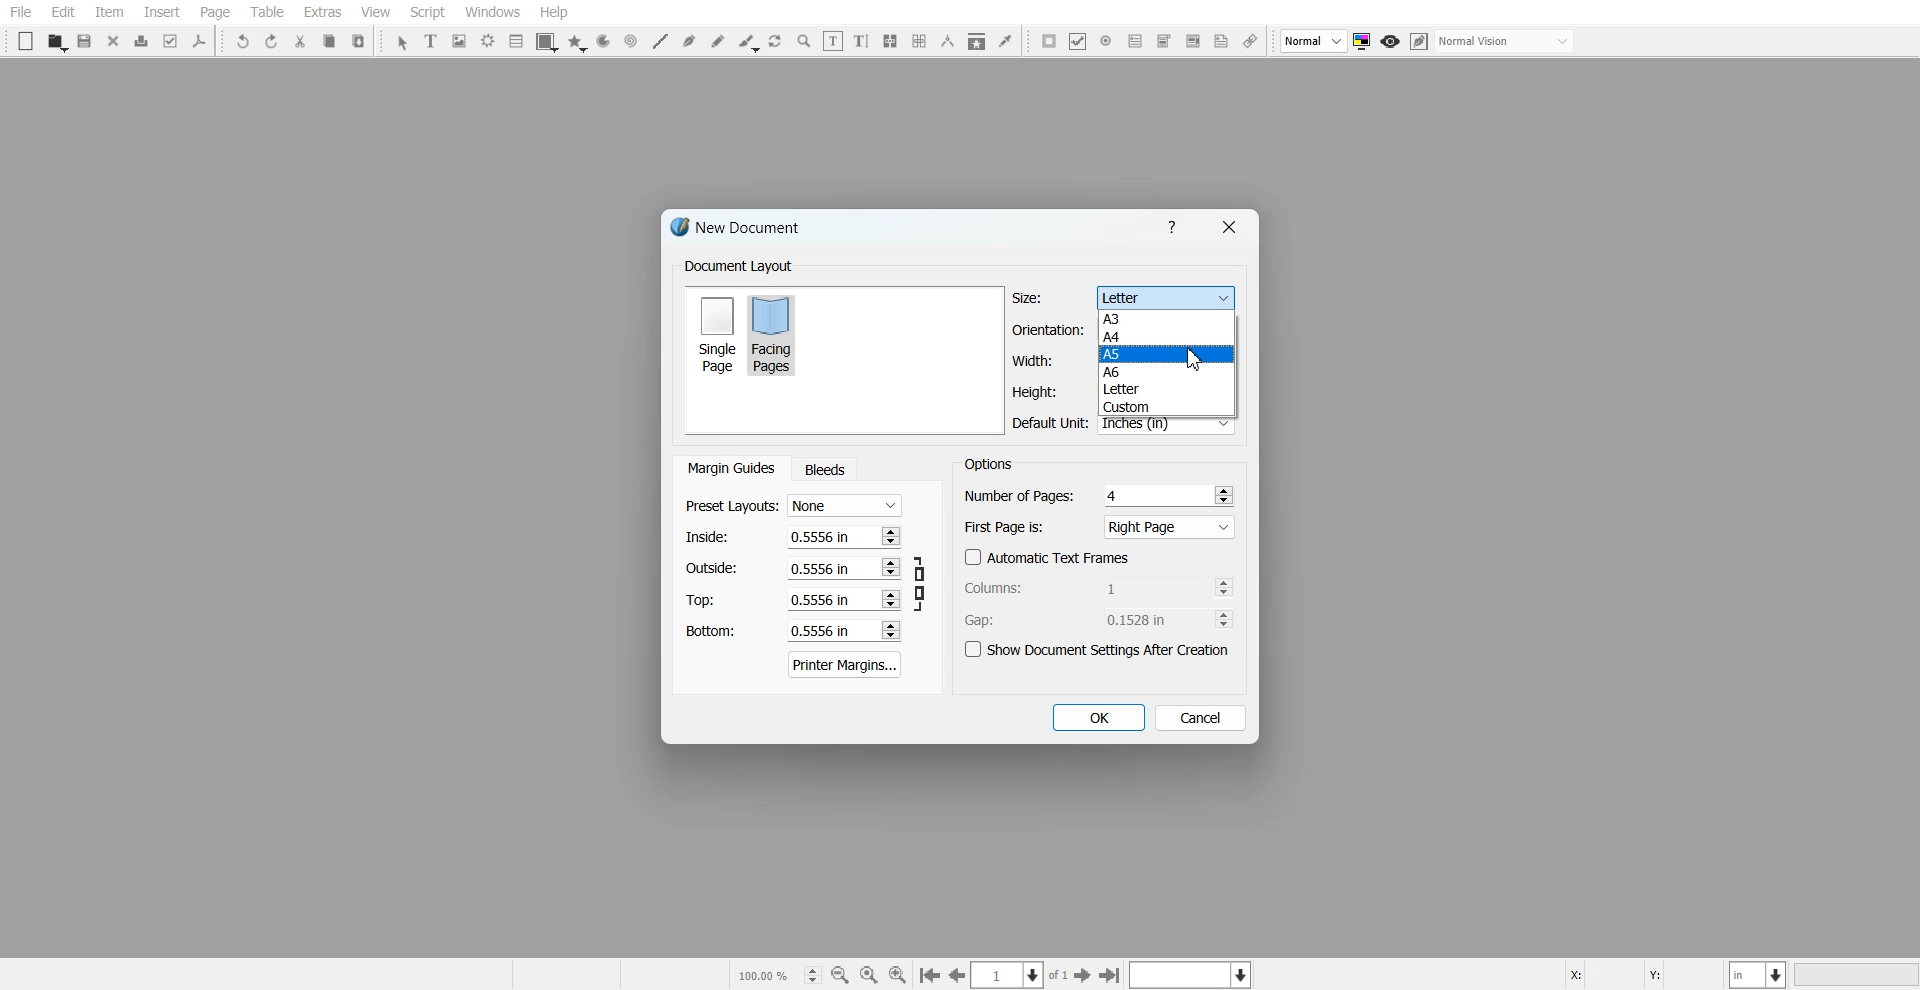 This screenshot has width=1920, height=990. Describe the element at coordinates (322, 12) in the screenshot. I see `Extras` at that location.